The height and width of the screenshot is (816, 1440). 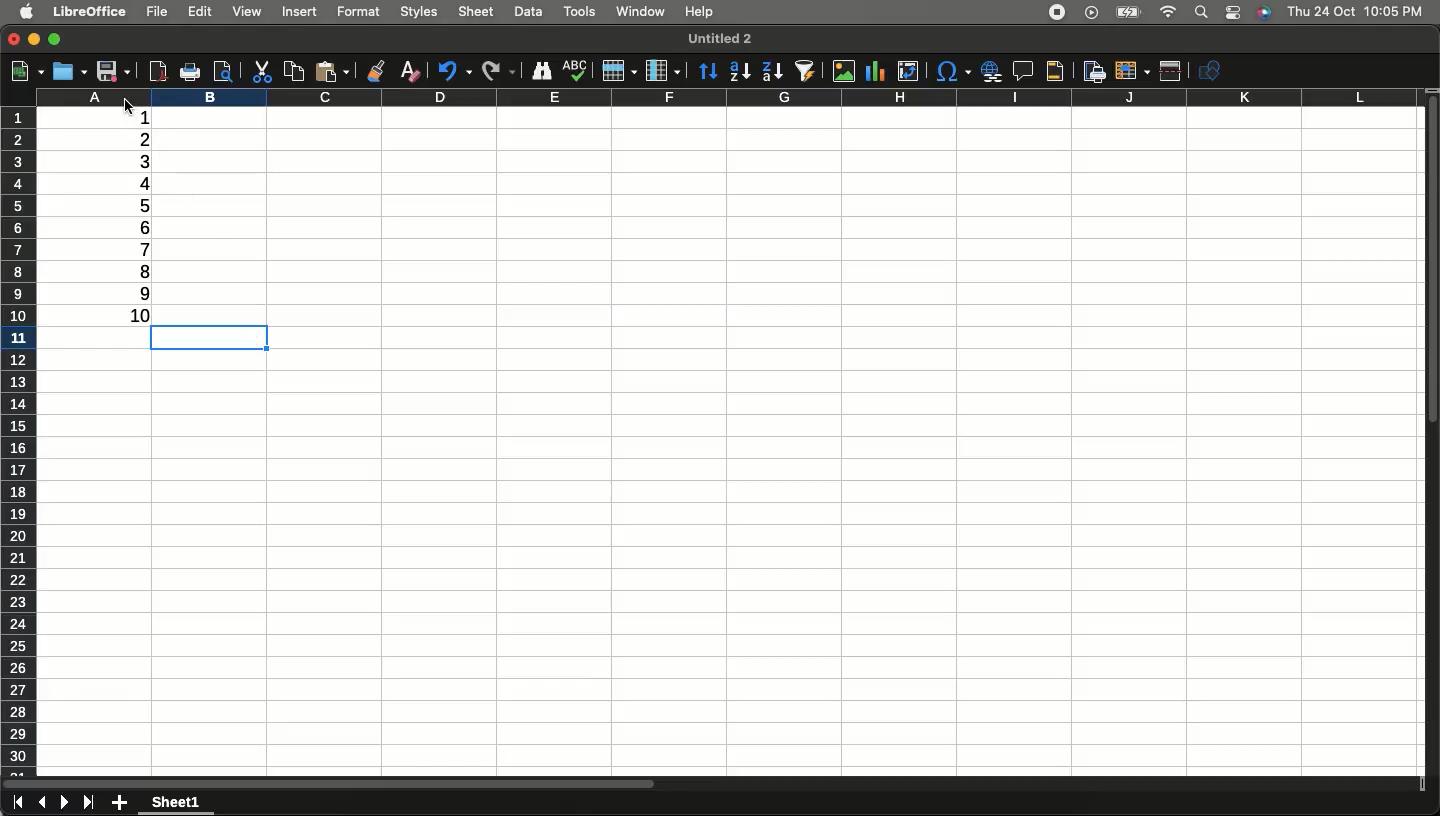 What do you see at coordinates (717, 38) in the screenshot?
I see `Untitled 2` at bounding box center [717, 38].